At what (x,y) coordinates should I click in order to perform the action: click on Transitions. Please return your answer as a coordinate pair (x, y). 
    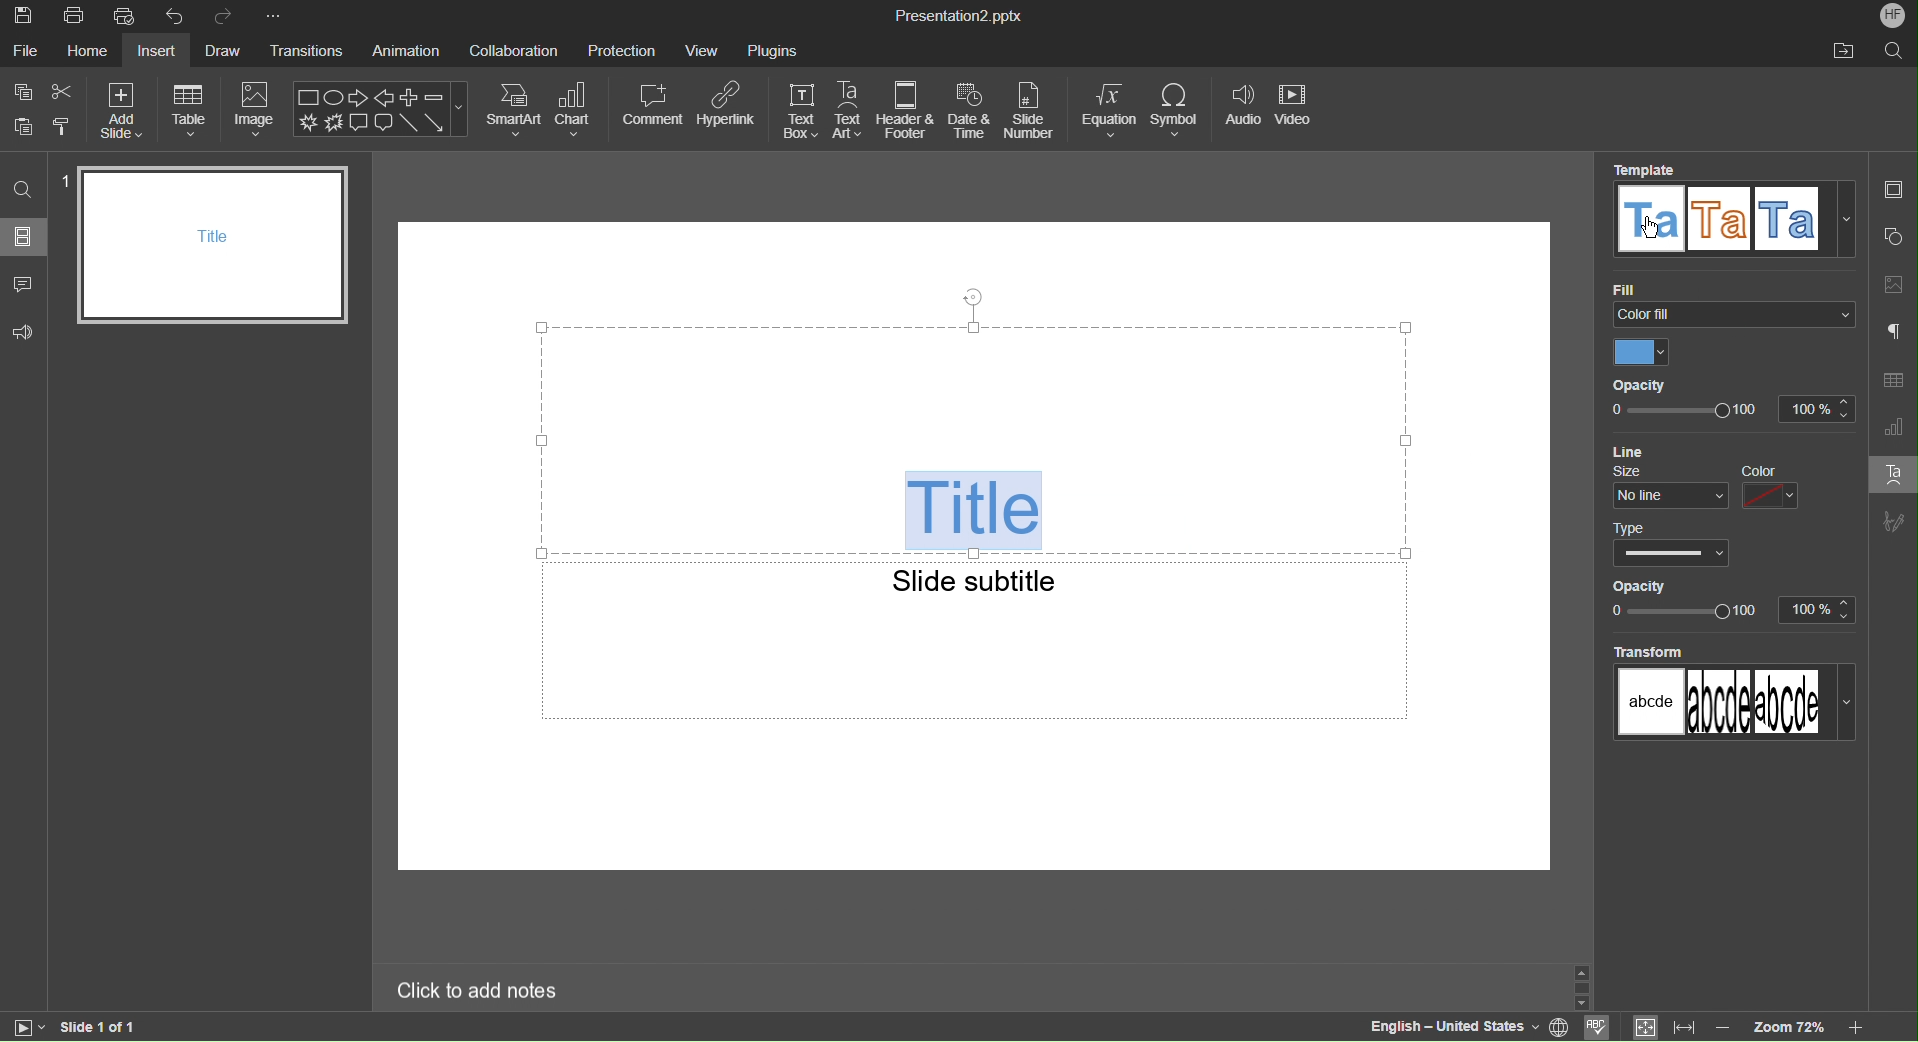
    Looking at the image, I should click on (310, 51).